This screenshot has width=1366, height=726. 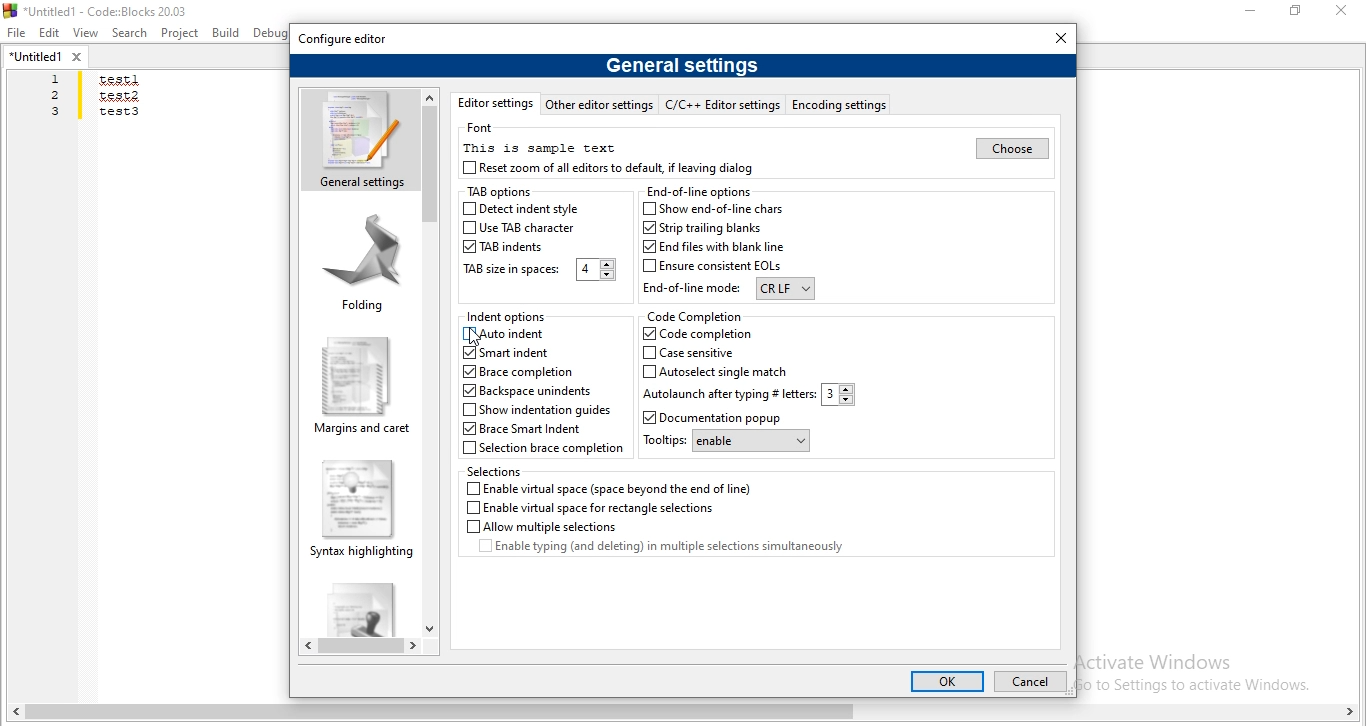 I want to click on test 1, so click(x=118, y=81).